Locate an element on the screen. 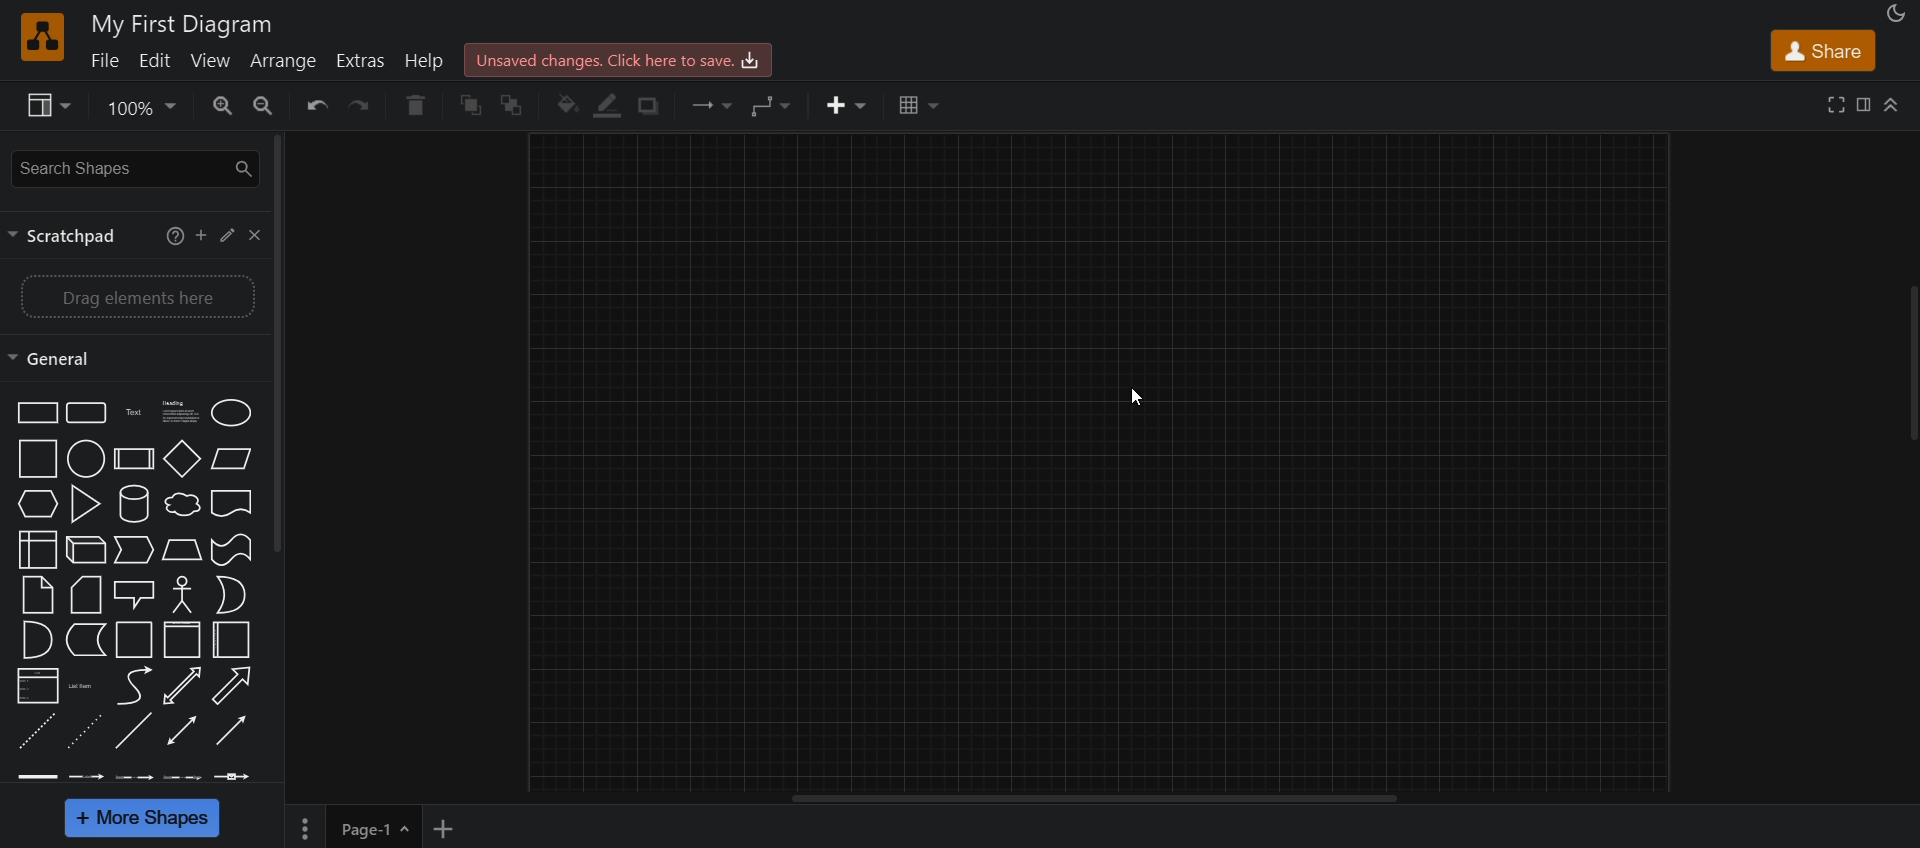 This screenshot has width=1920, height=848. shadow is located at coordinates (655, 106).